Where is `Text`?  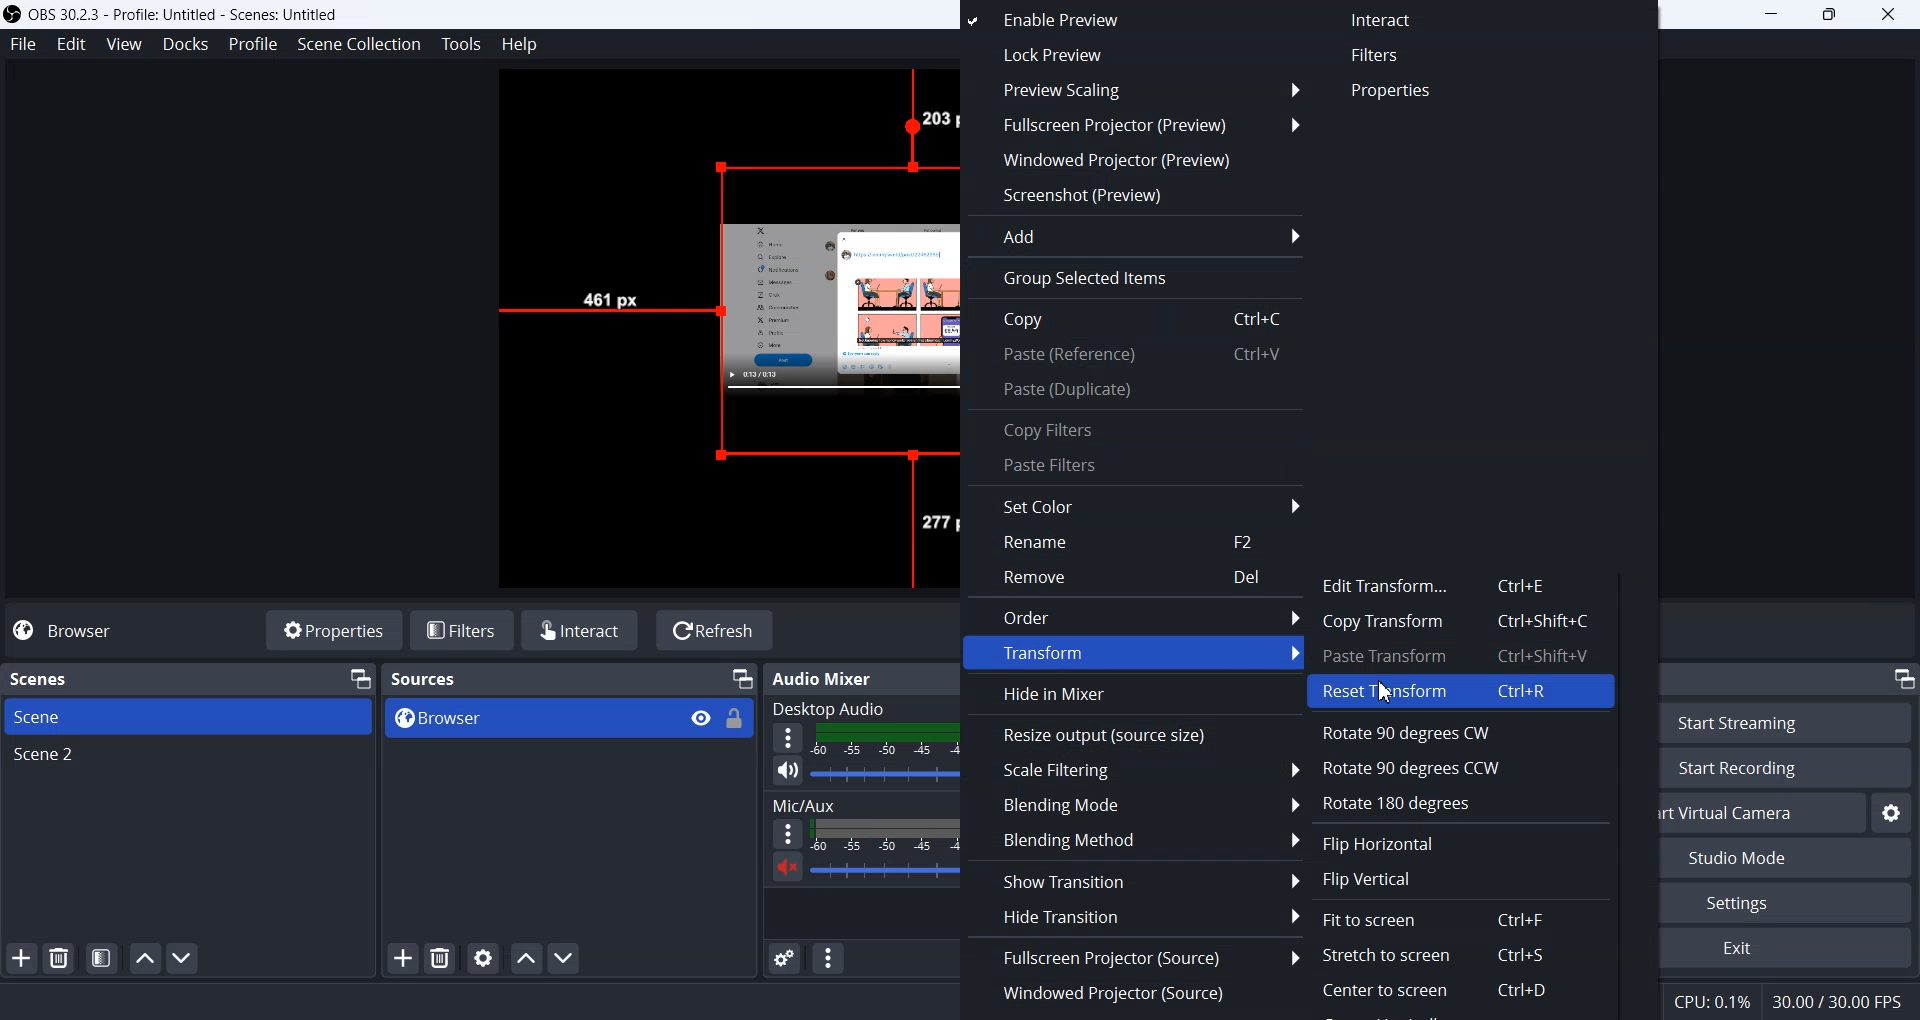 Text is located at coordinates (446, 678).